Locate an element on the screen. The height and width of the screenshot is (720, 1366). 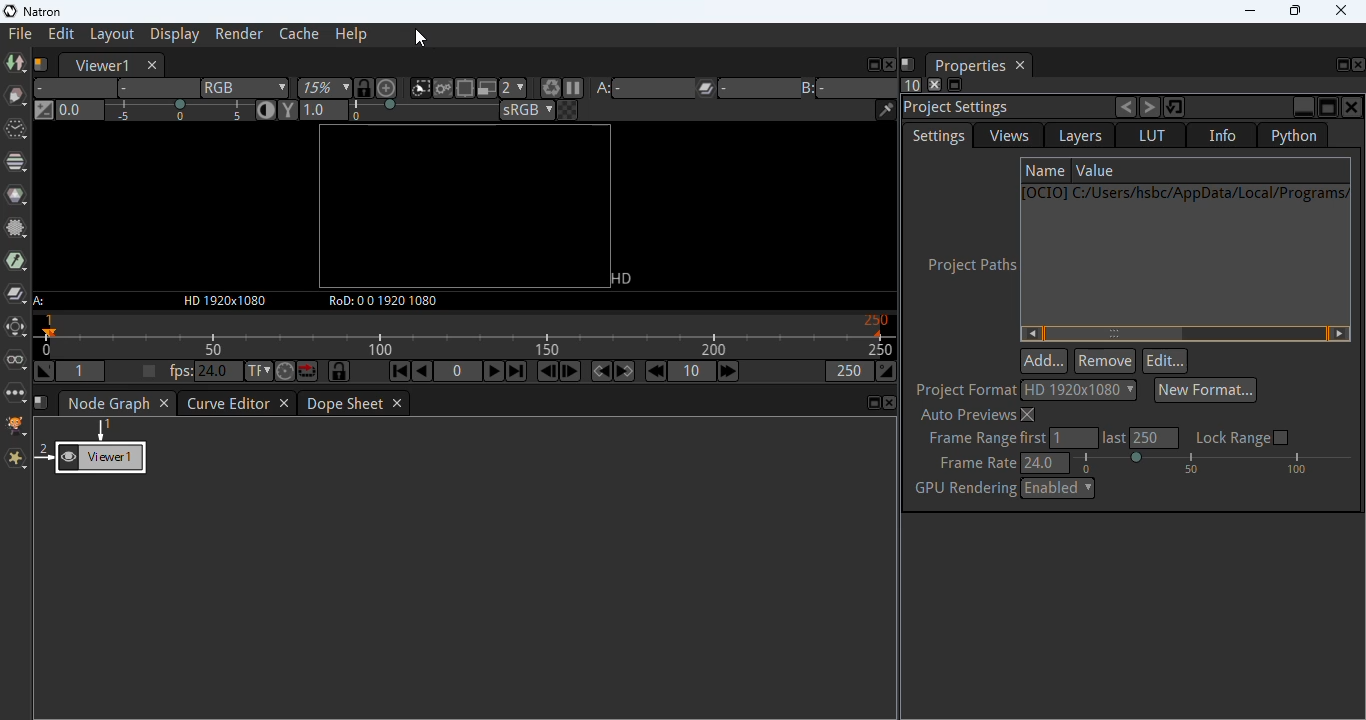
viewer input A is located at coordinates (642, 87).